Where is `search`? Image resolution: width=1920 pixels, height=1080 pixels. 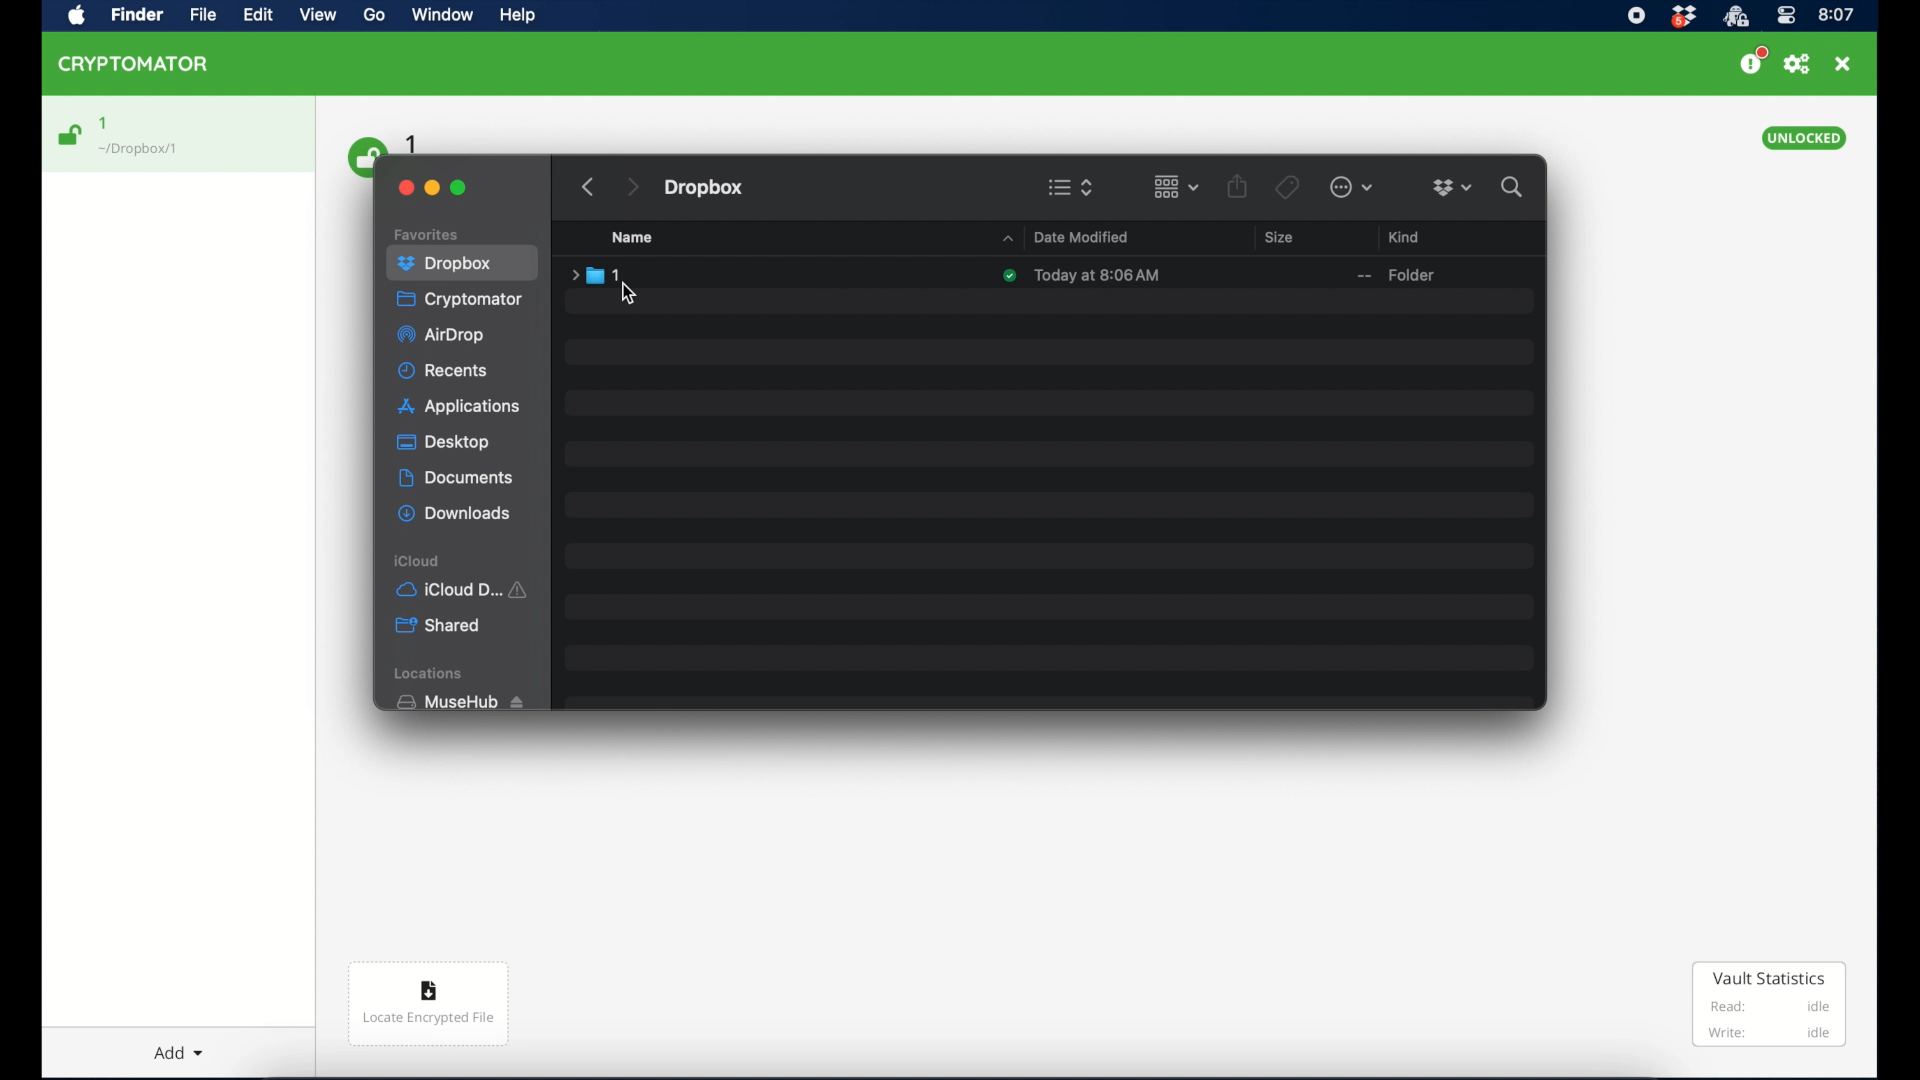
search is located at coordinates (1516, 187).